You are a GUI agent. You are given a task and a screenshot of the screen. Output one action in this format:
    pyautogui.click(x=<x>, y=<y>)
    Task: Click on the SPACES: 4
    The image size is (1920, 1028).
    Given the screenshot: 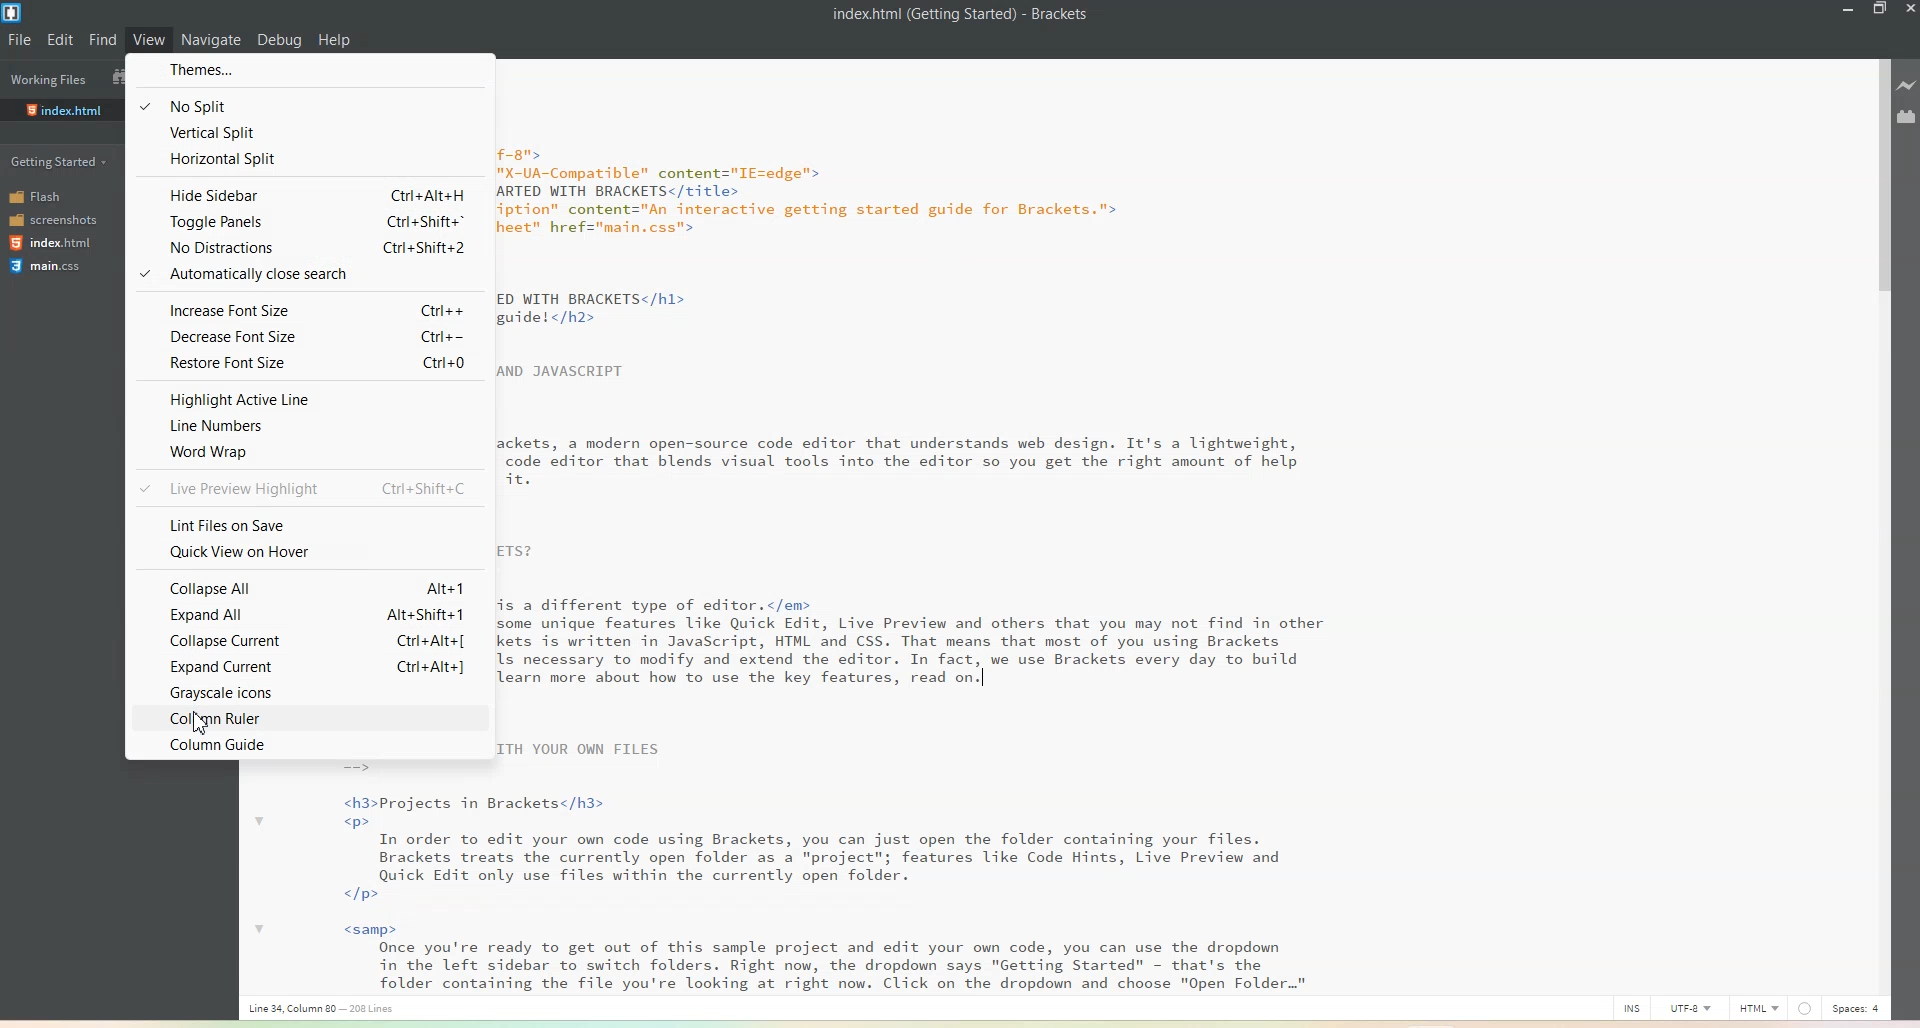 What is the action you would take?
    pyautogui.click(x=1840, y=1009)
    